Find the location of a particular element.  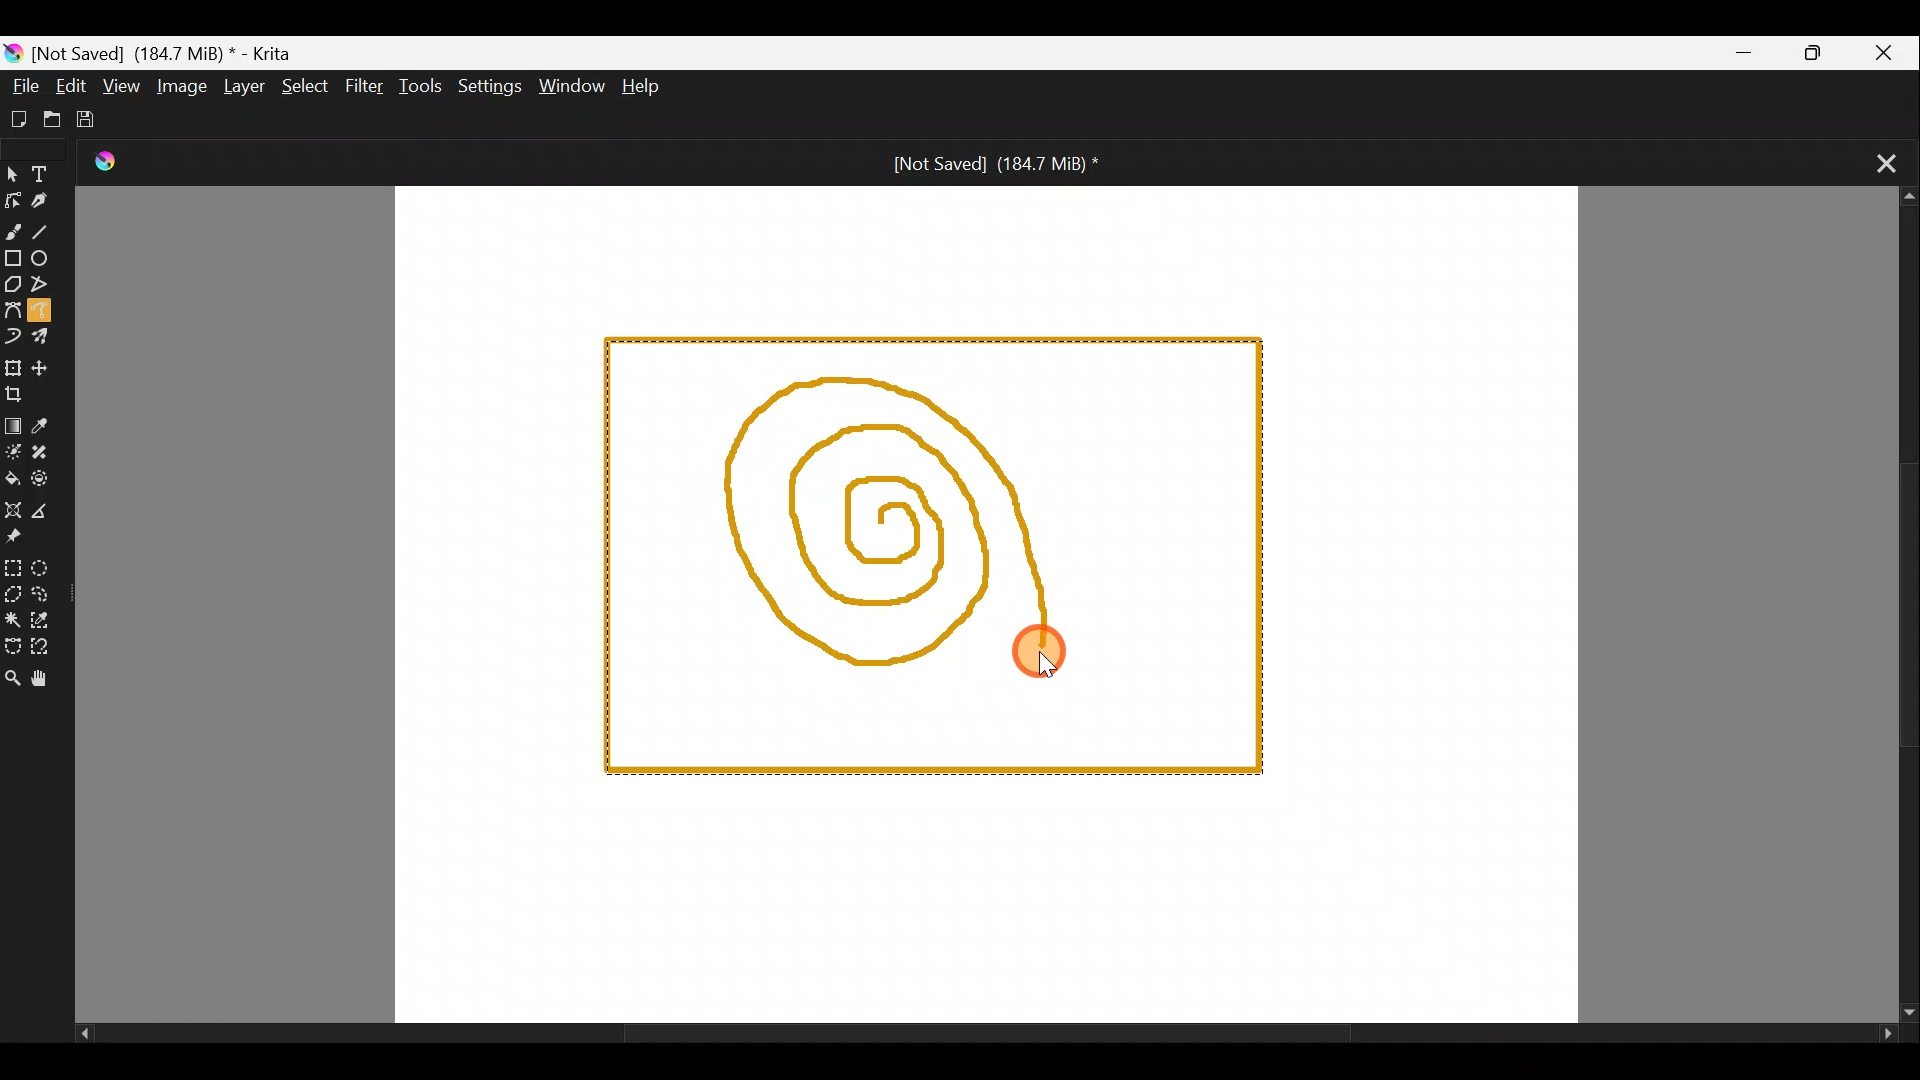

Polygon tool is located at coordinates (12, 284).